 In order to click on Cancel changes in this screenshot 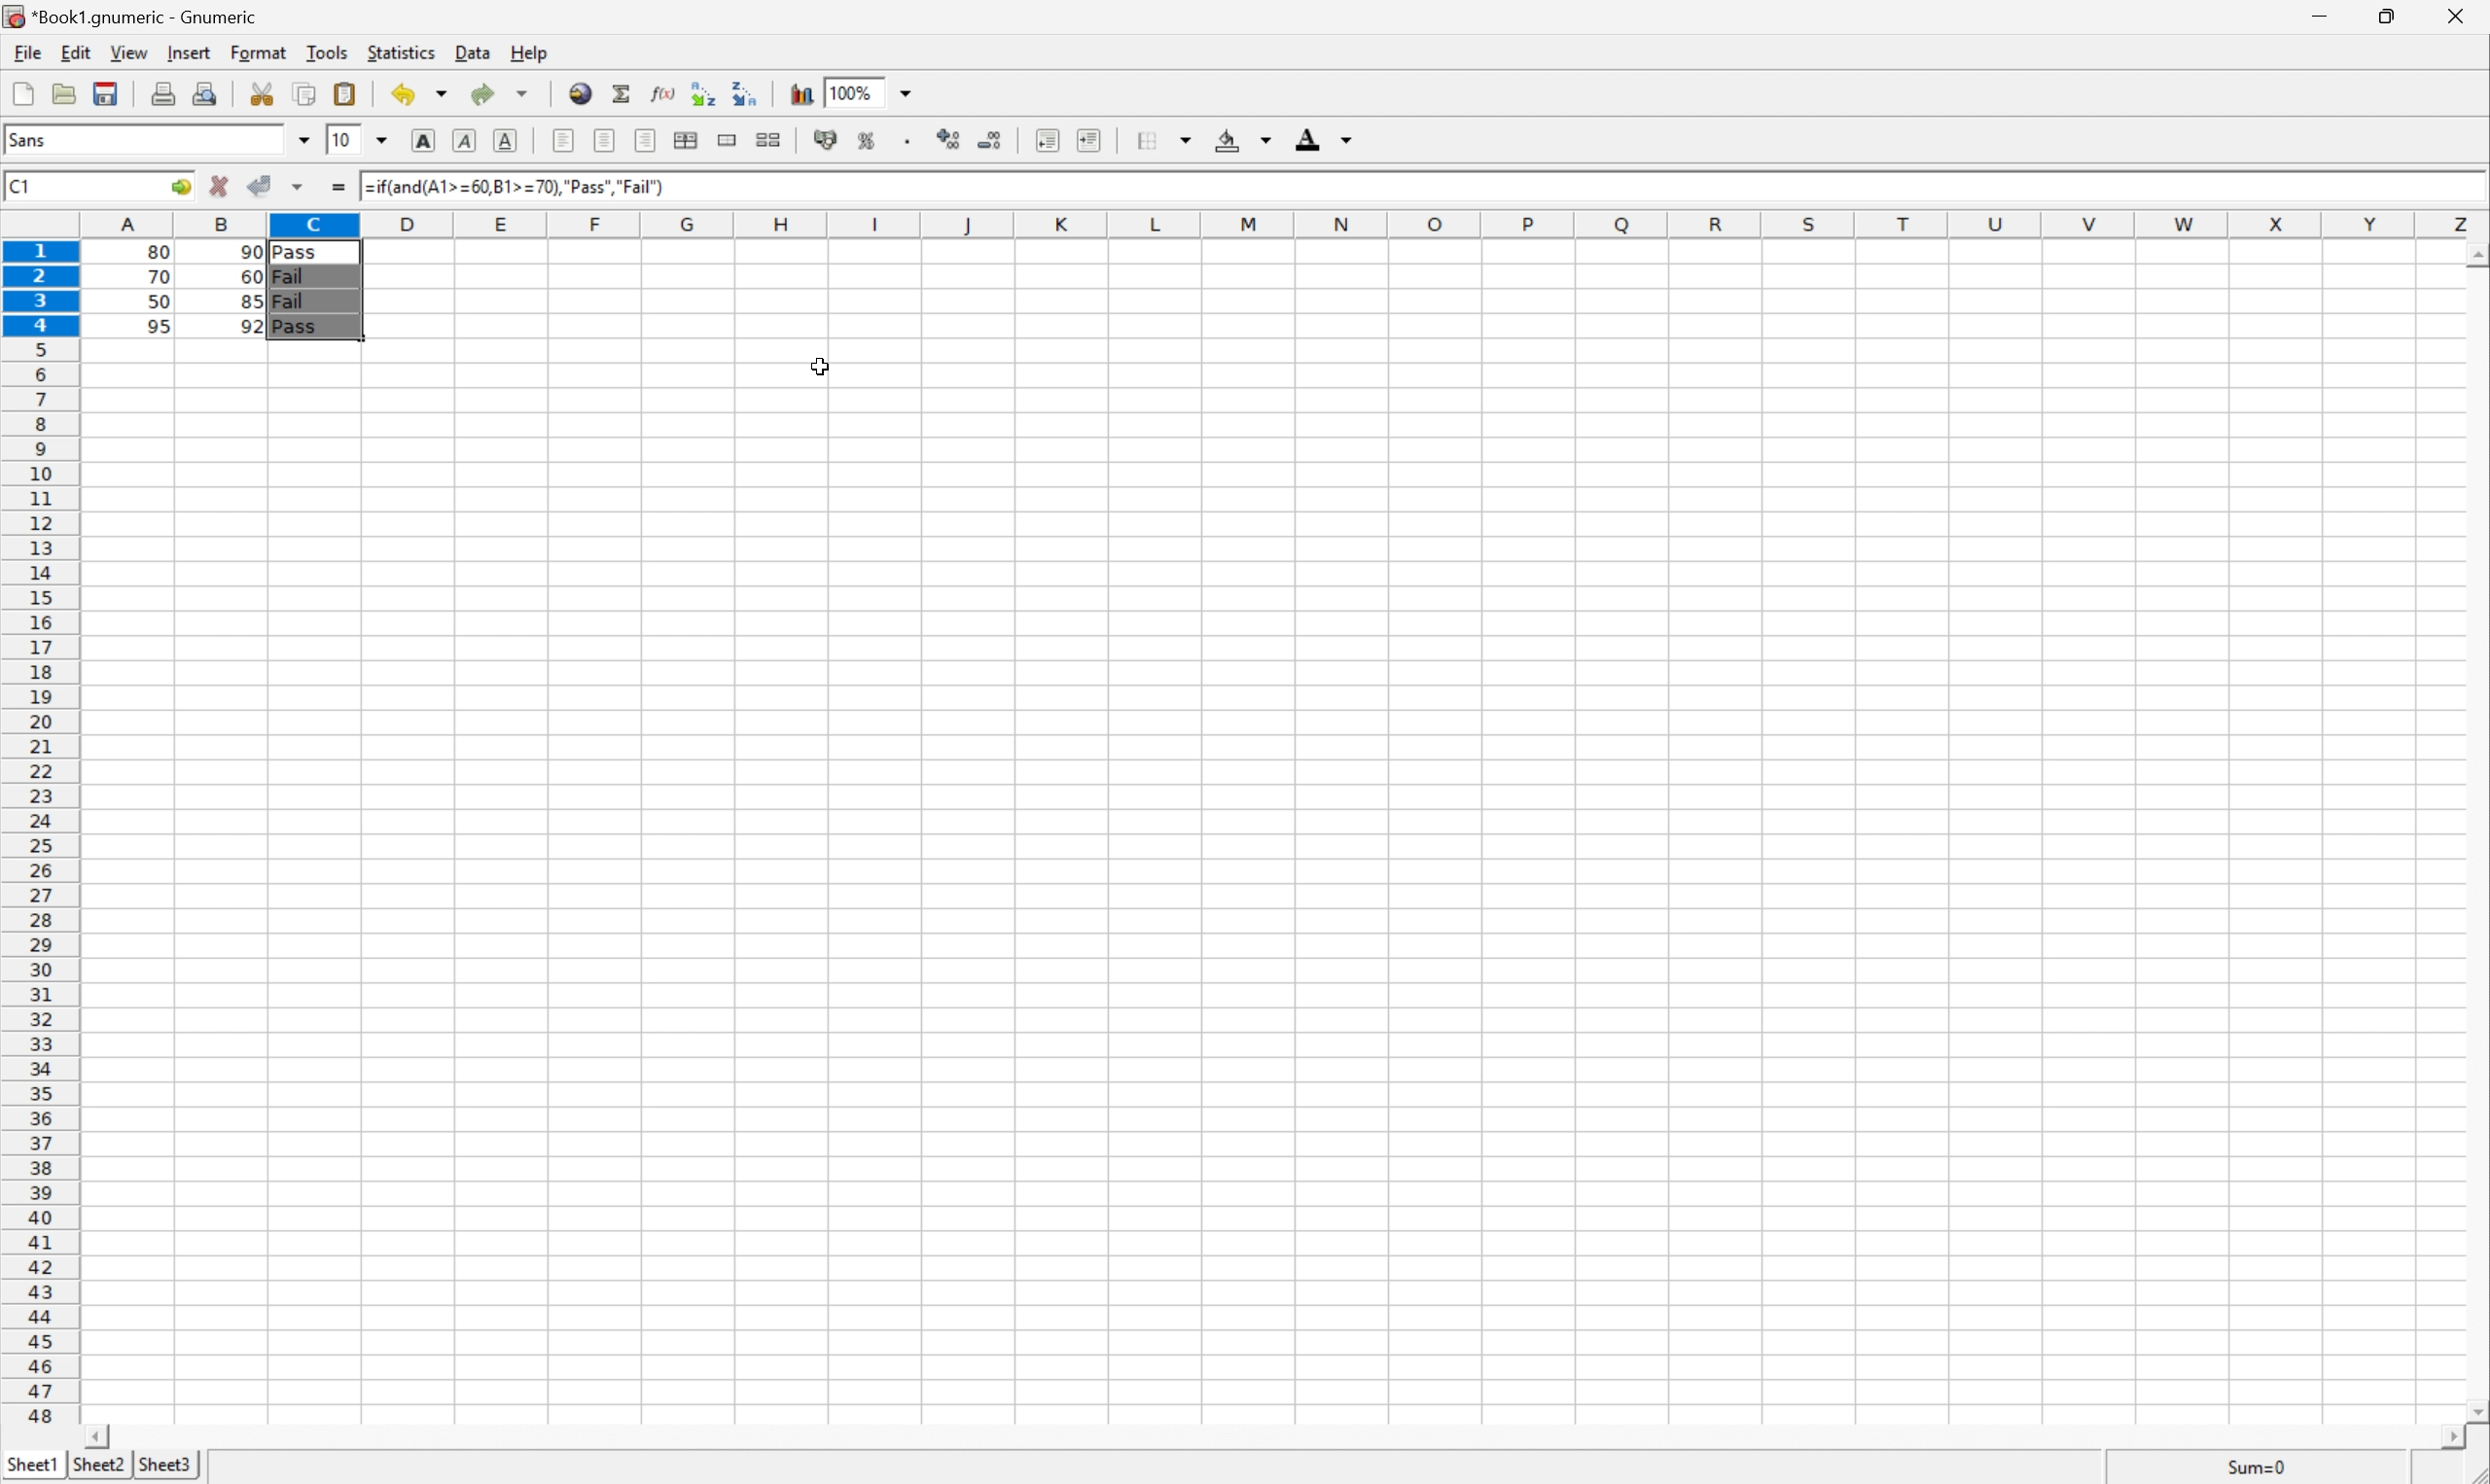, I will do `click(220, 187)`.